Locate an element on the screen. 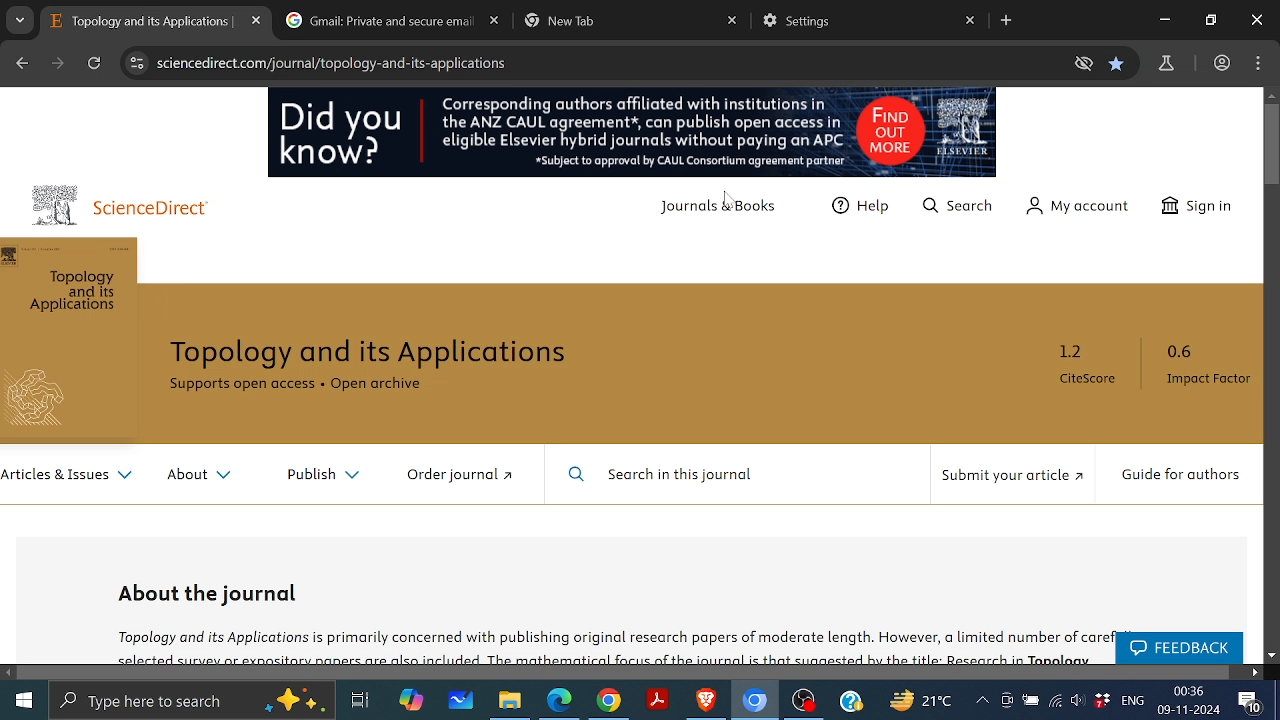 Image resolution: width=1280 pixels, height=720 pixels. vertical scrollbar is located at coordinates (1272, 143).